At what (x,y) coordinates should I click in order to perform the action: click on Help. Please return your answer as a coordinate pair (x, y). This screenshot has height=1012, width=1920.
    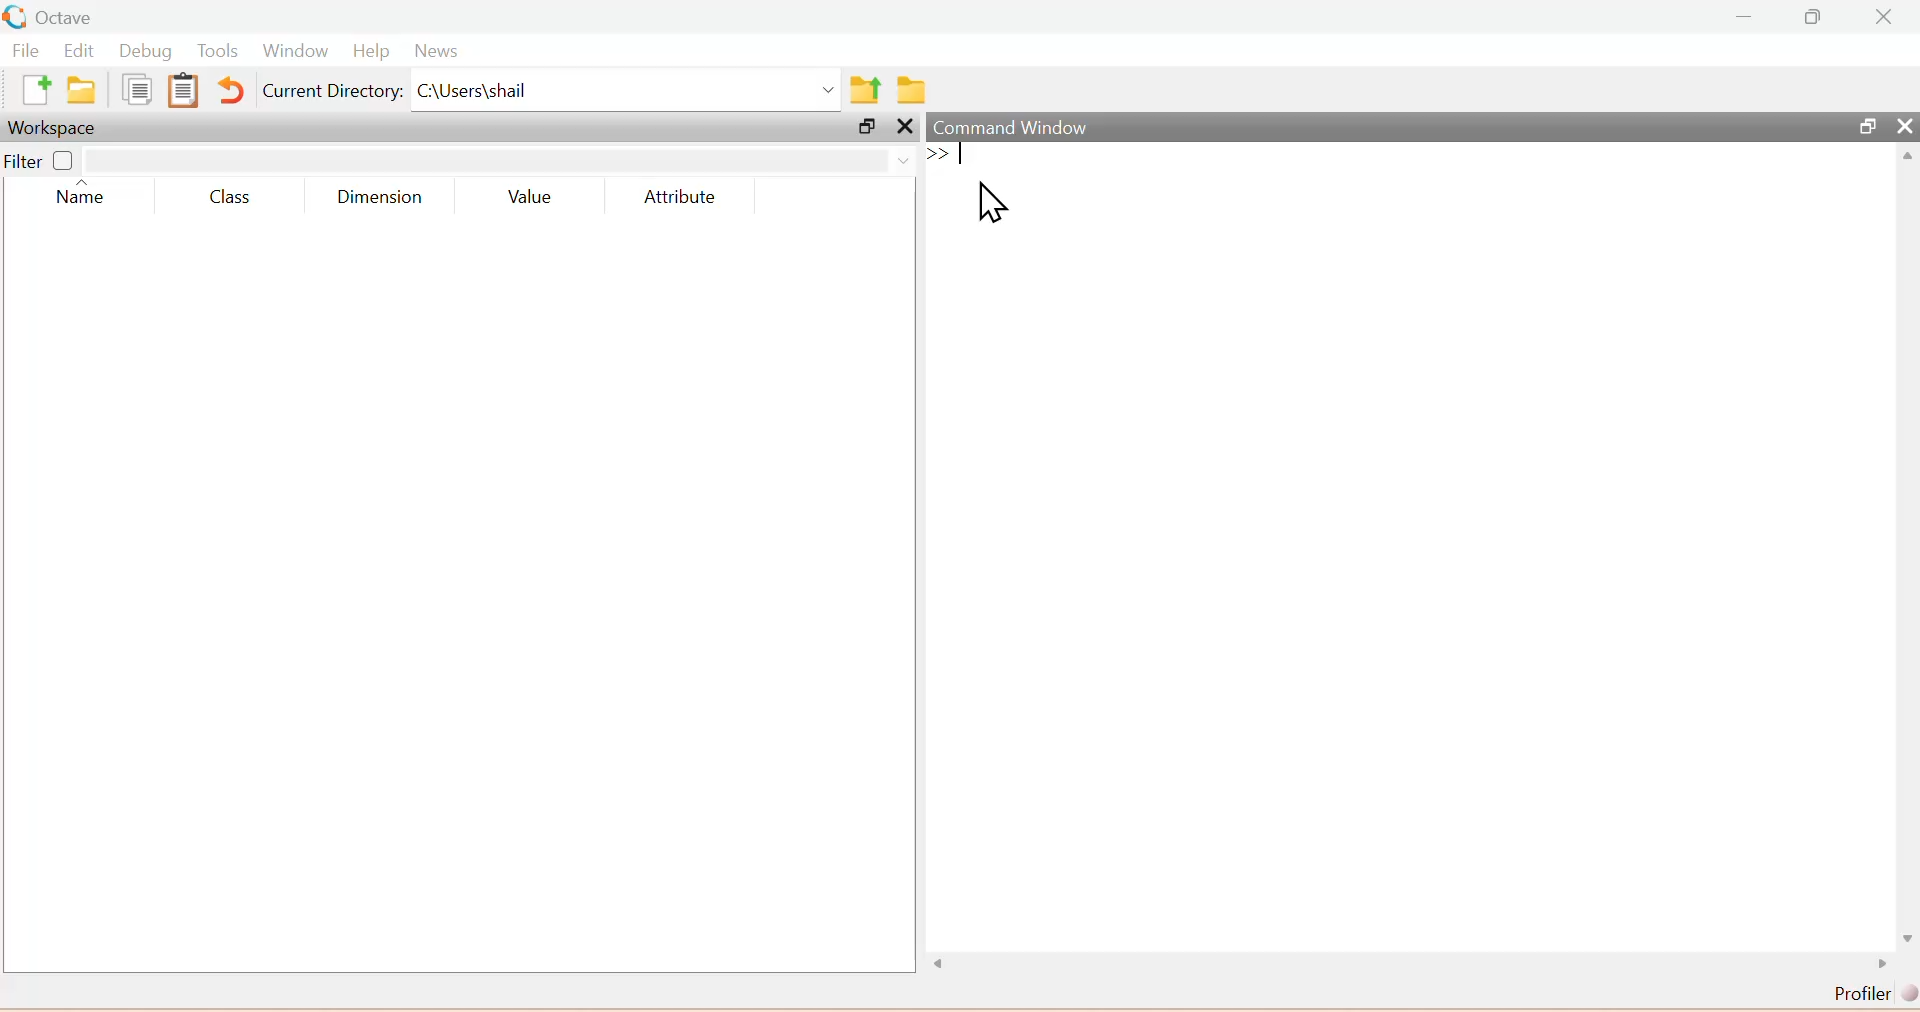
    Looking at the image, I should click on (369, 53).